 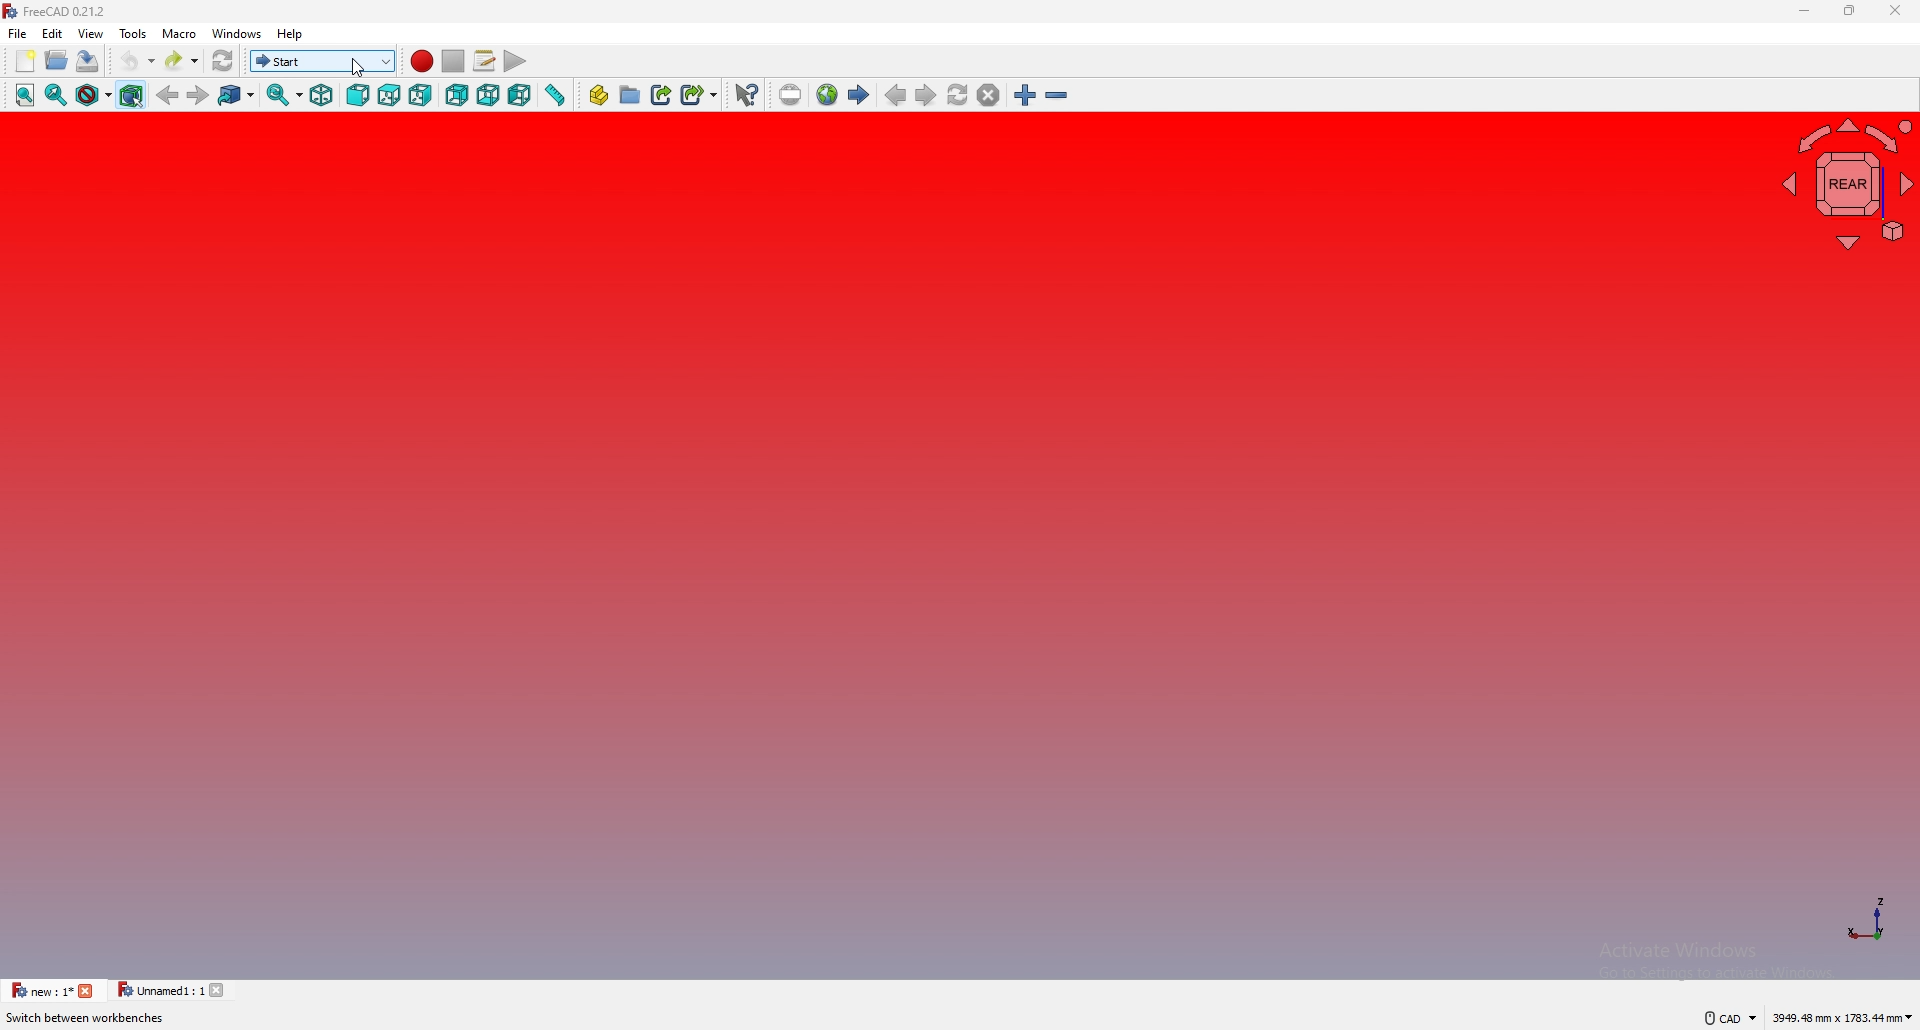 I want to click on synced view, so click(x=285, y=94).